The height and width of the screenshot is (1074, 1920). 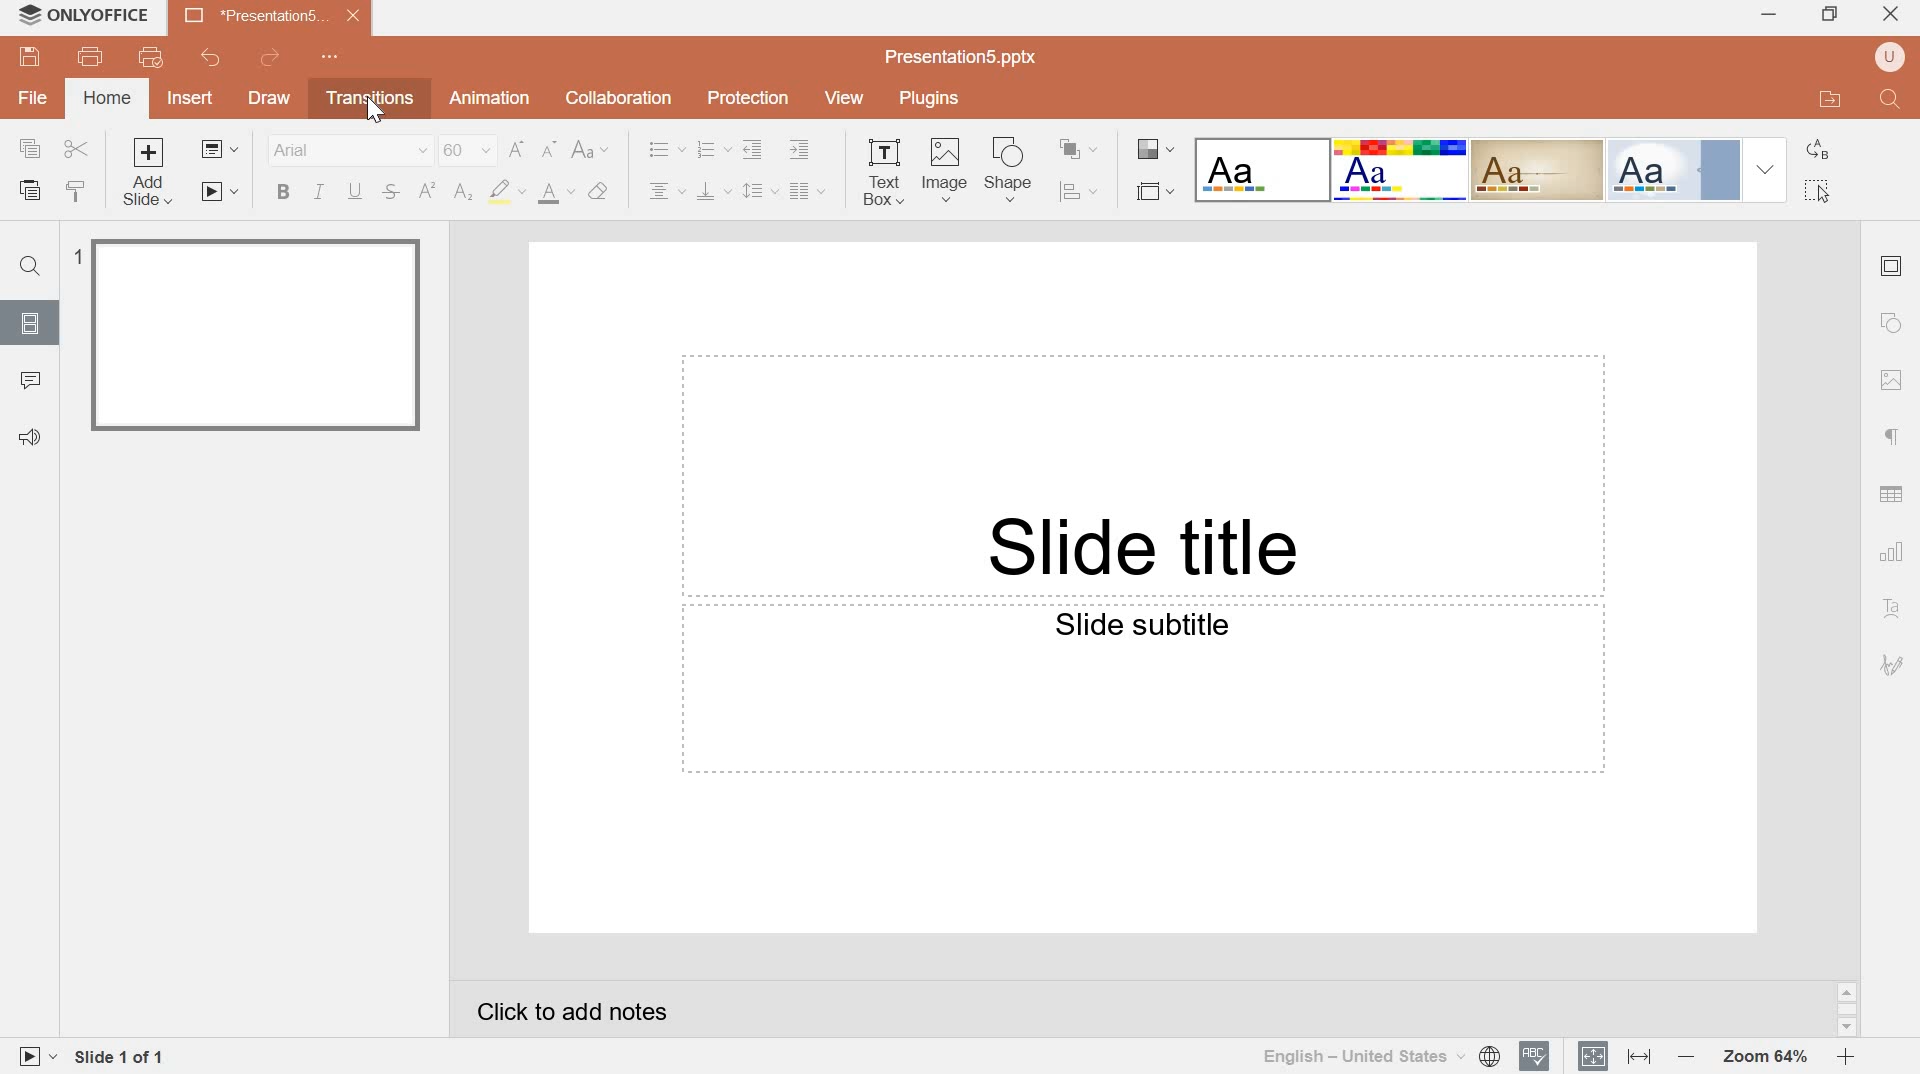 What do you see at coordinates (34, 1056) in the screenshot?
I see `start slideshow` at bounding box center [34, 1056].